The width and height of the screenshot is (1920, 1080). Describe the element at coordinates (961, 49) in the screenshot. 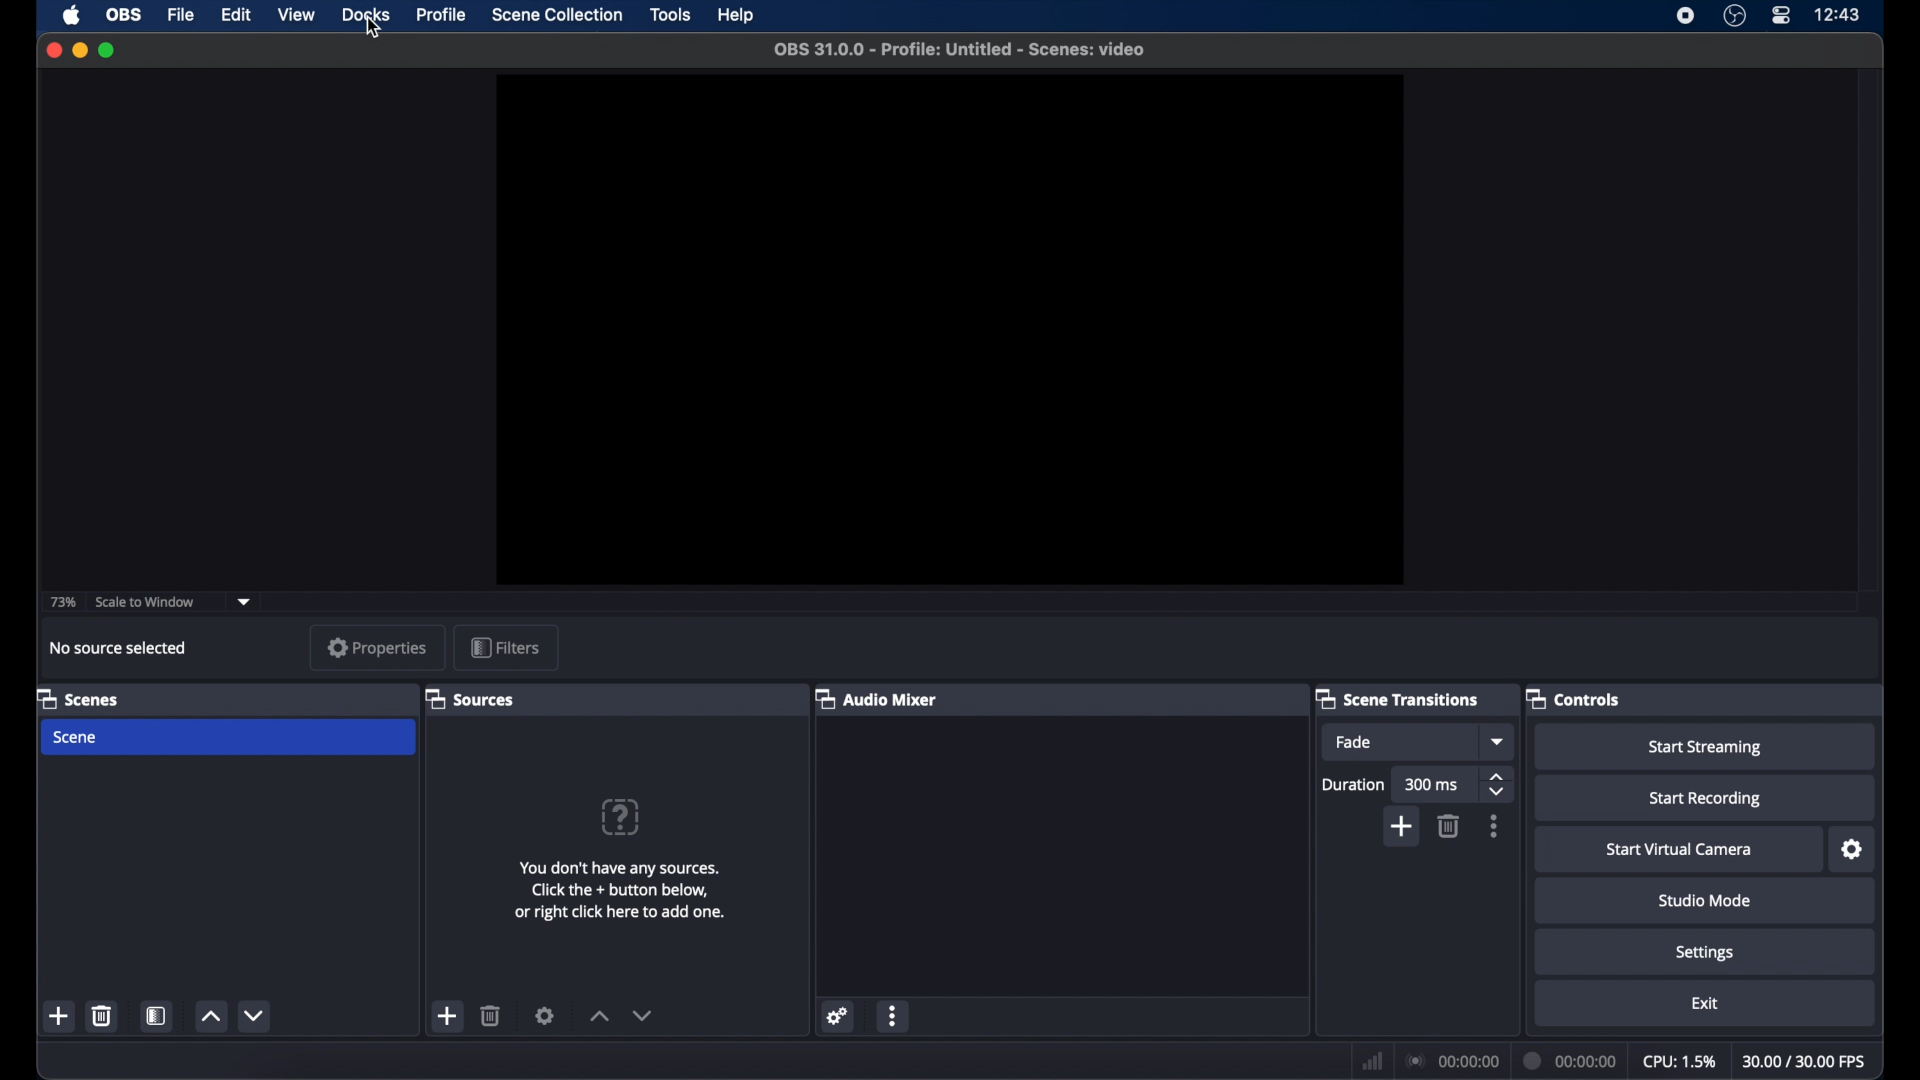

I see `file name` at that location.